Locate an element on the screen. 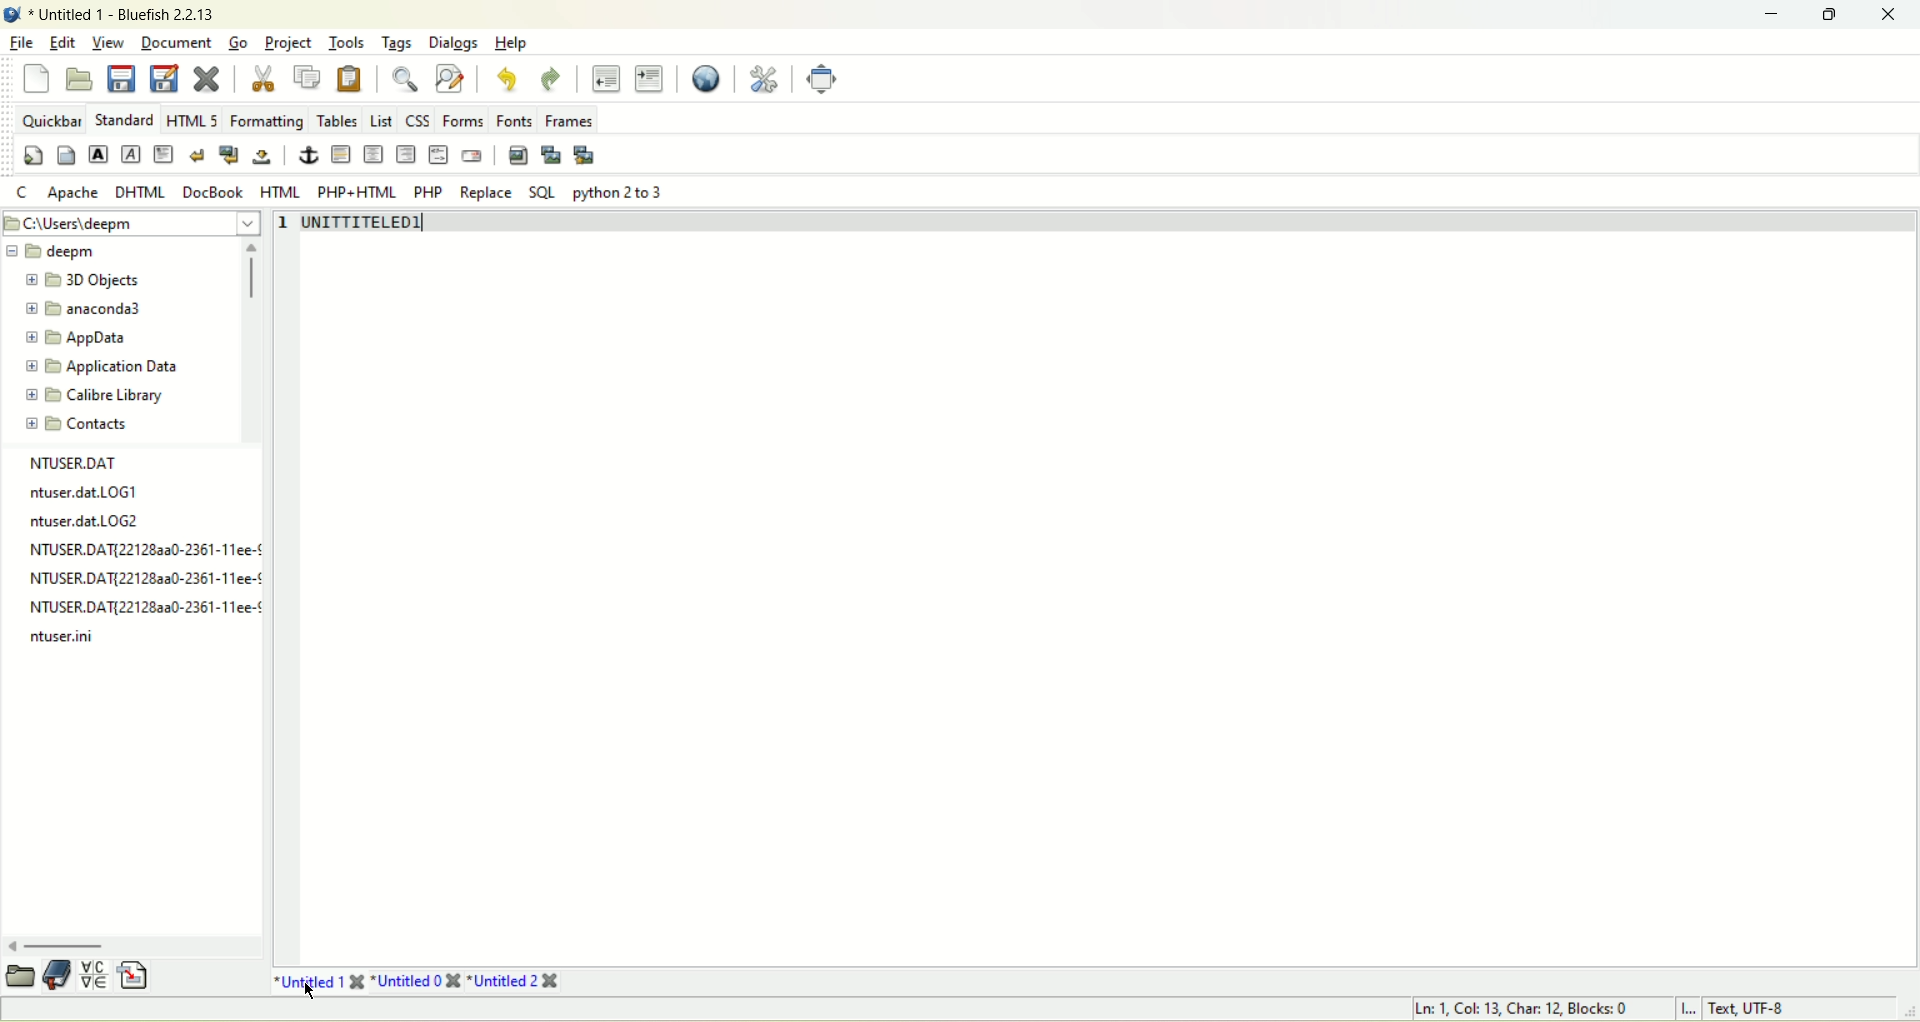 The width and height of the screenshot is (1920, 1022). list  is located at coordinates (384, 121).